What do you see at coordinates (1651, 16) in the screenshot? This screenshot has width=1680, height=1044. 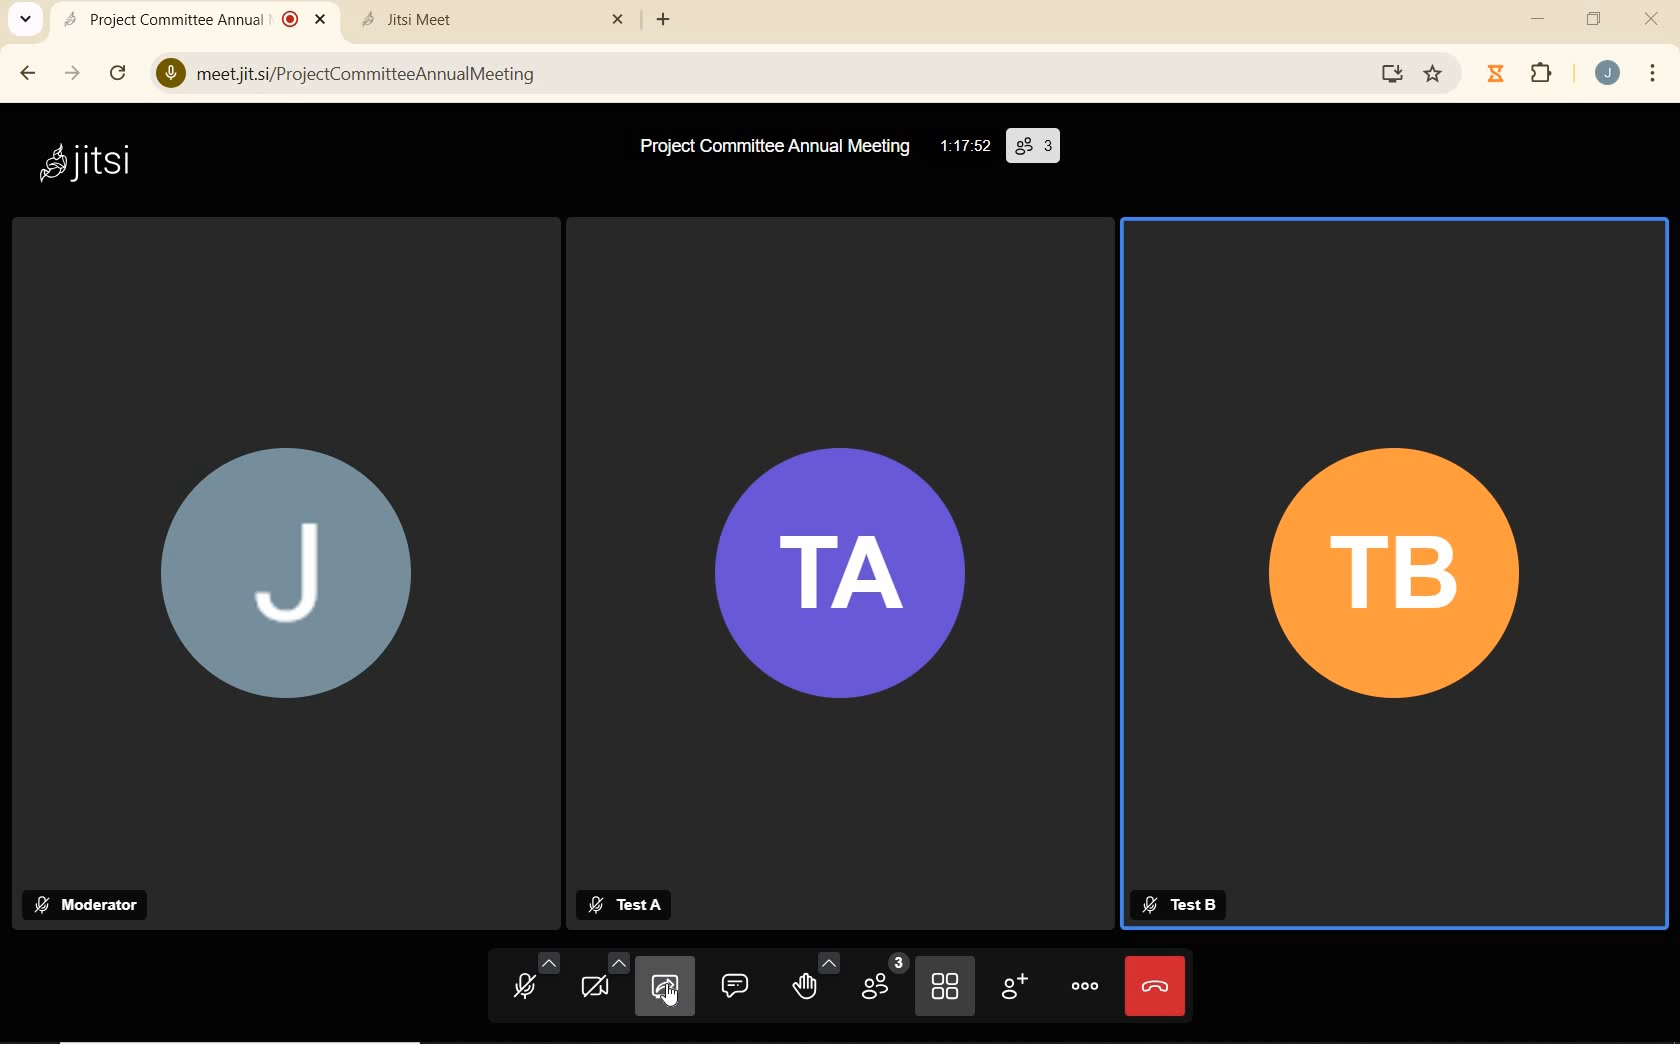 I see `CLOSE` at bounding box center [1651, 16].